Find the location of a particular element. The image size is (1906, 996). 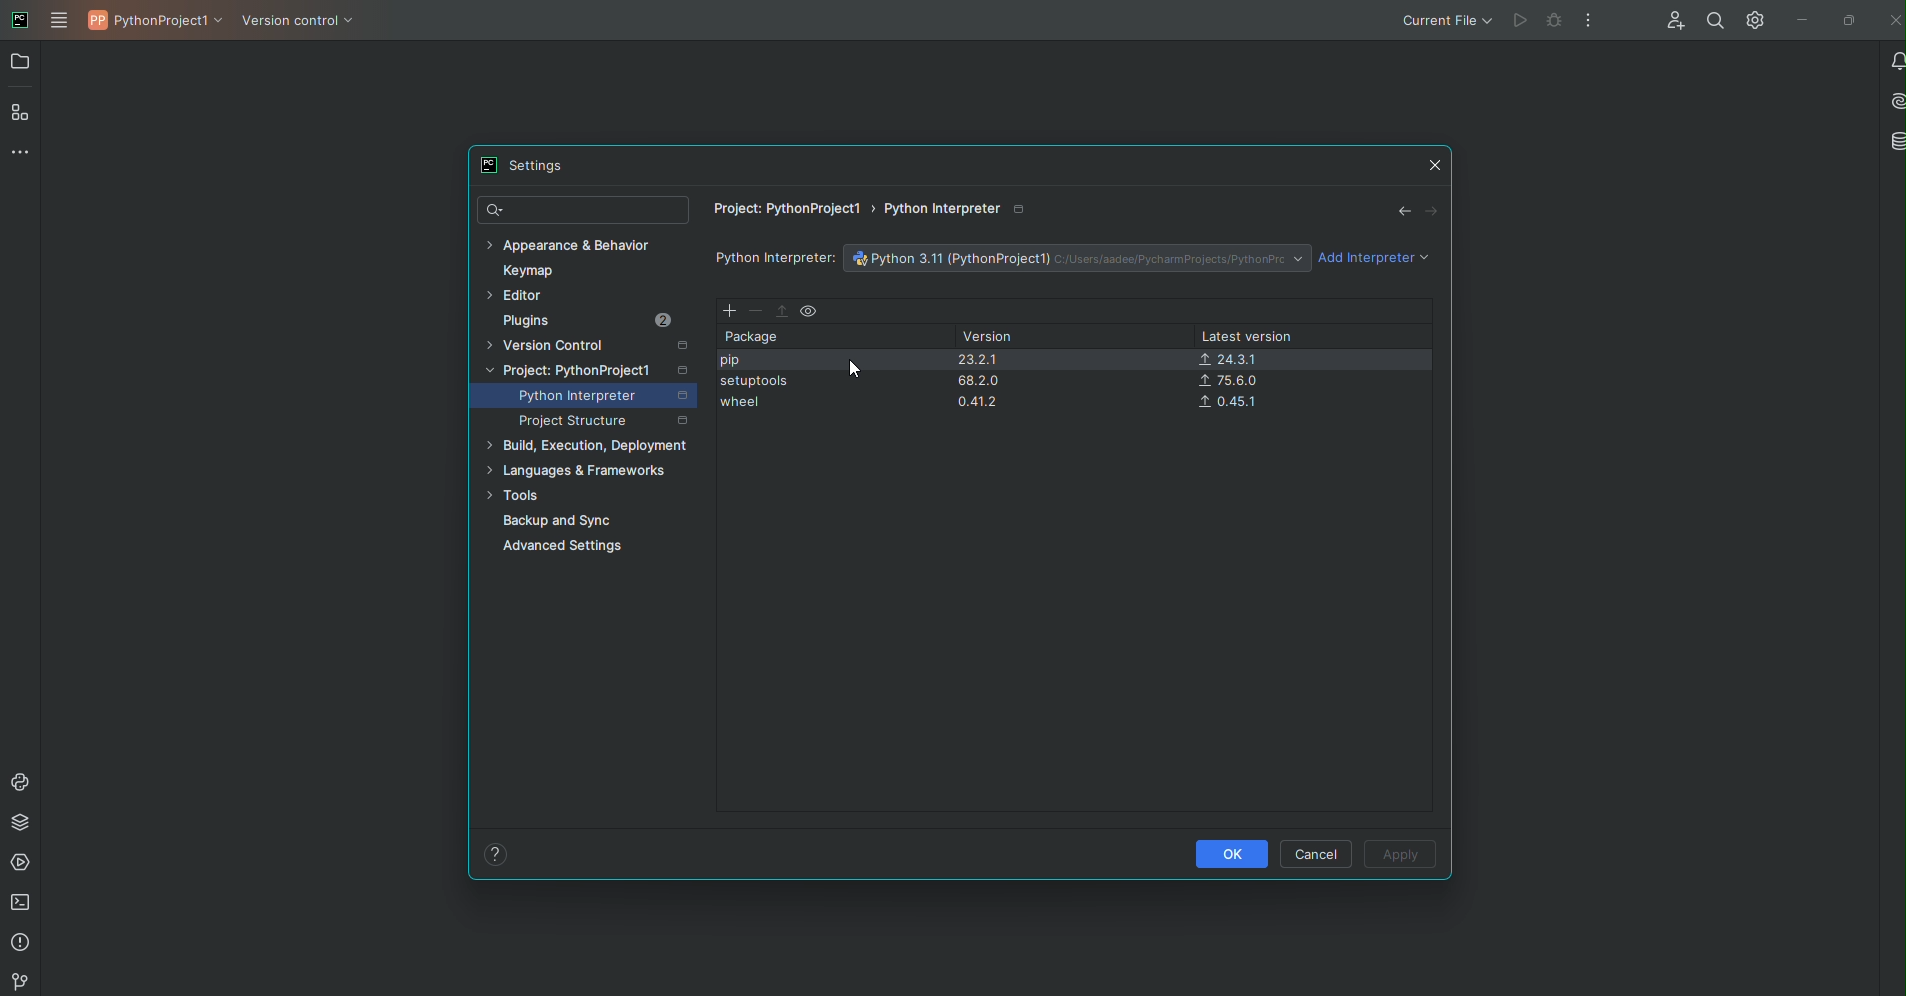

Close is located at coordinates (1432, 165).